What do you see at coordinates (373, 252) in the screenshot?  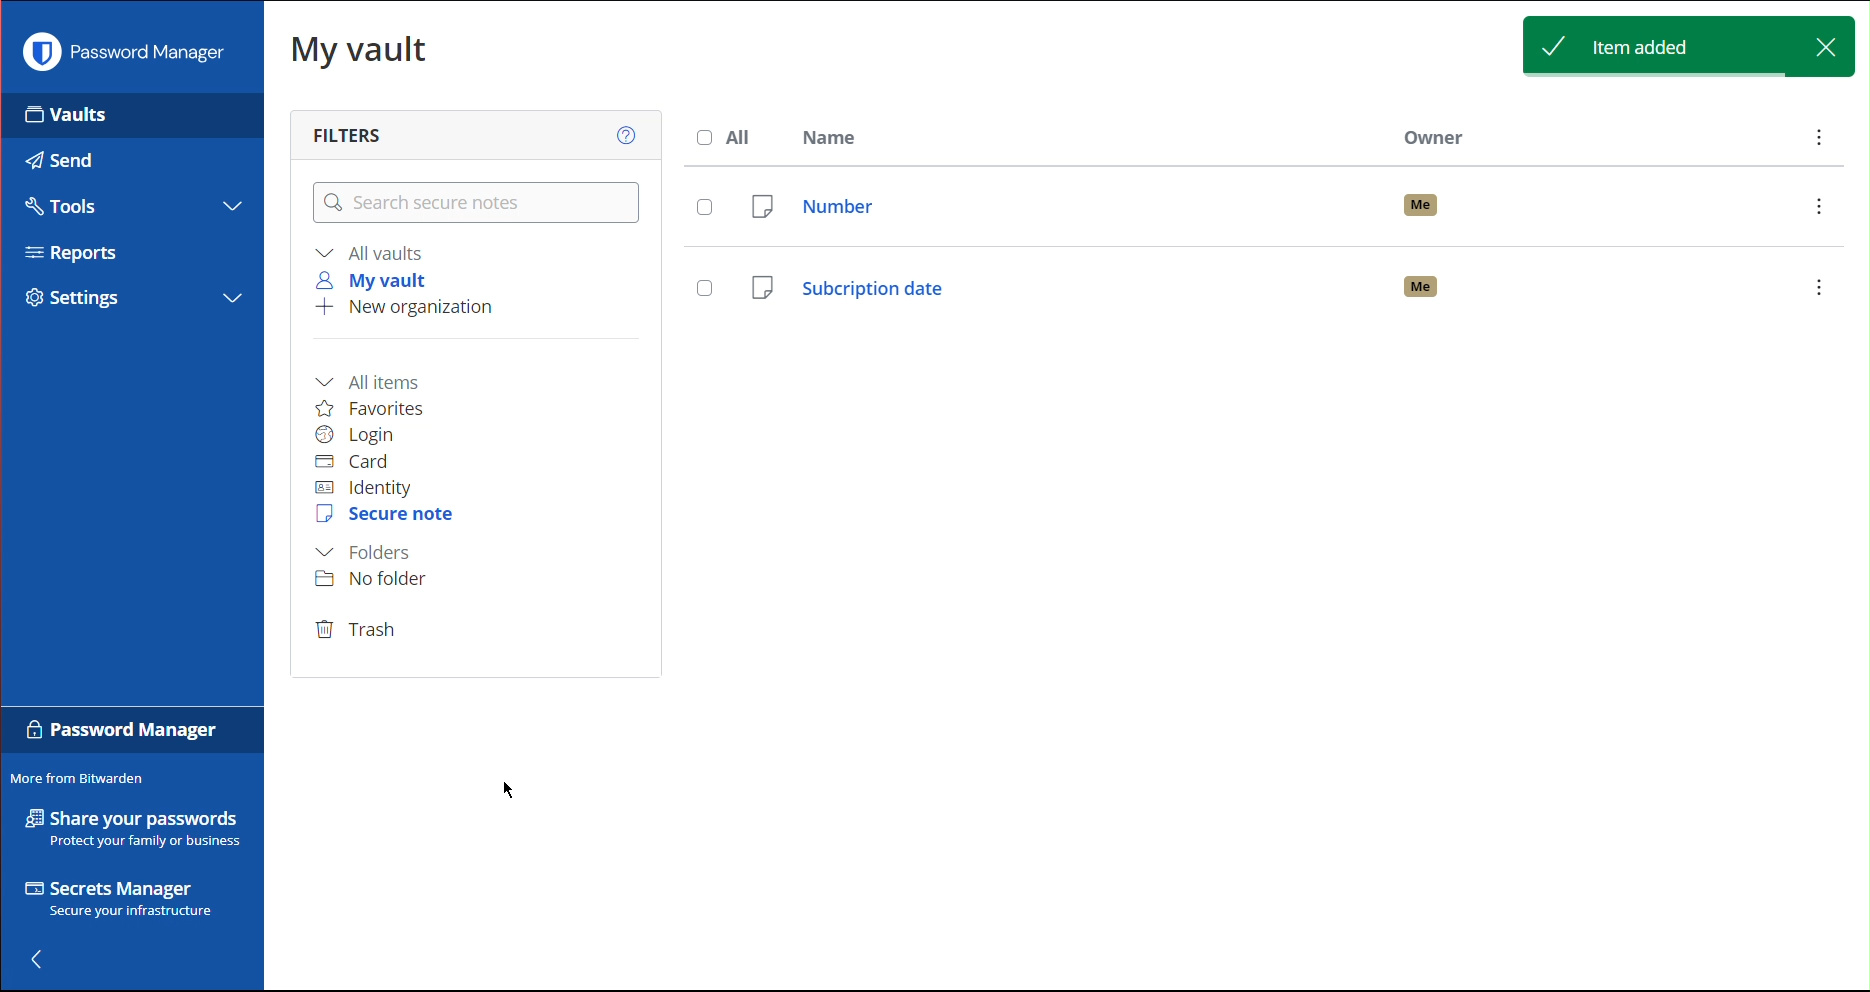 I see `All vaults` at bounding box center [373, 252].